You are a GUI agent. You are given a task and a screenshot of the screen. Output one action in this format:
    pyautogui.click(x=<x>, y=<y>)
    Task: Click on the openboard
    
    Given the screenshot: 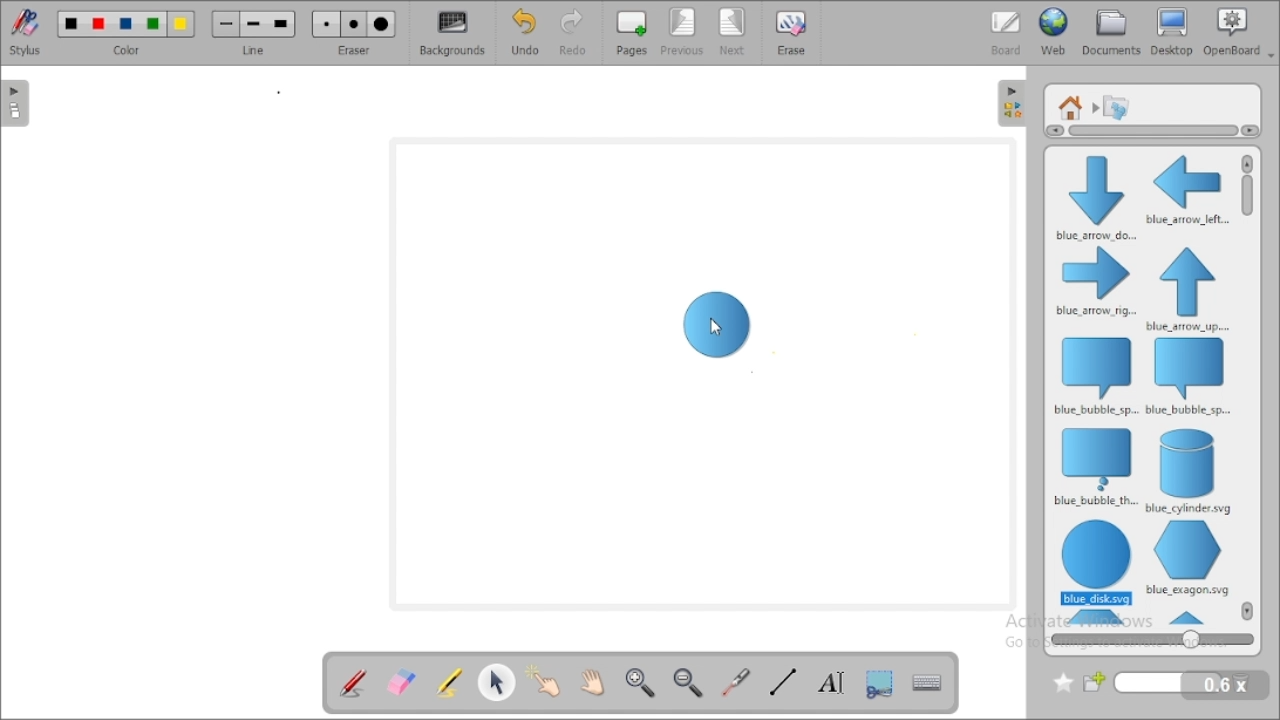 What is the action you would take?
    pyautogui.click(x=1239, y=32)
    